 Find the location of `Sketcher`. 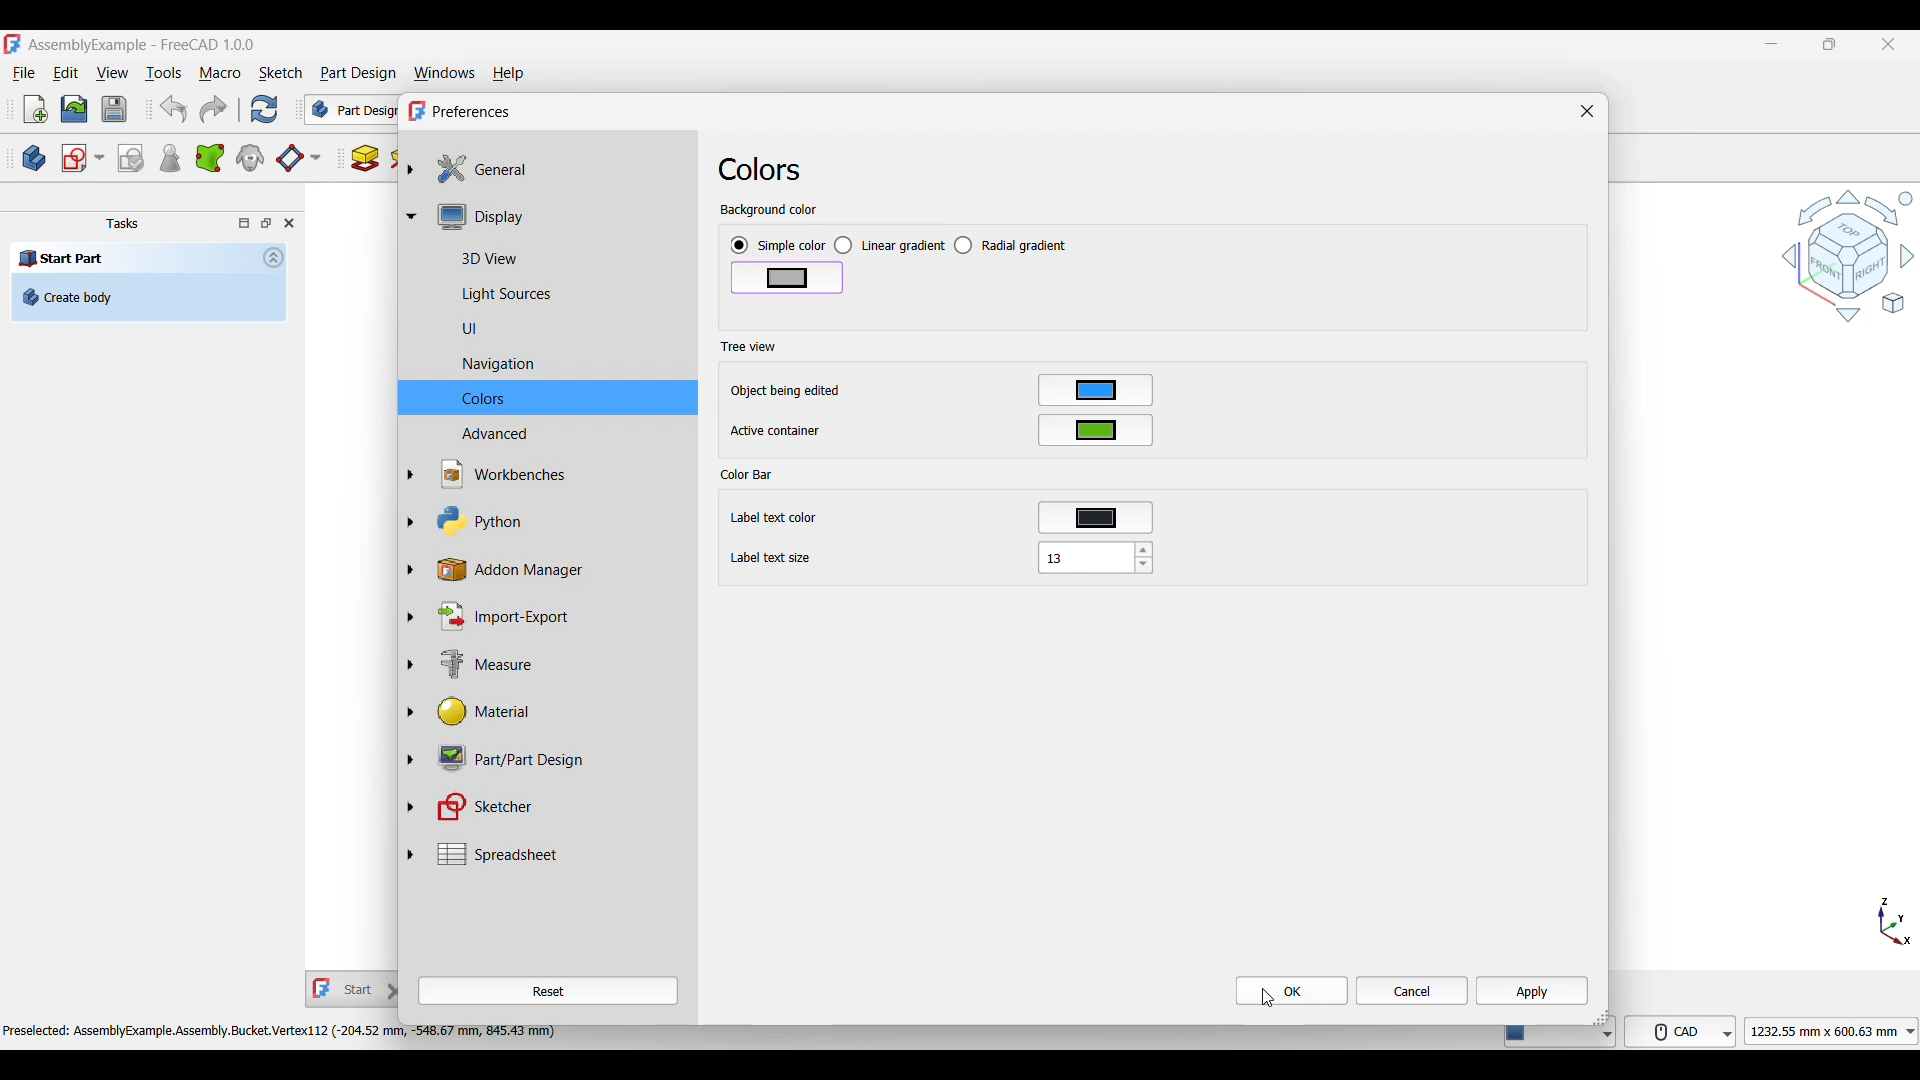

Sketcher is located at coordinates (559, 807).